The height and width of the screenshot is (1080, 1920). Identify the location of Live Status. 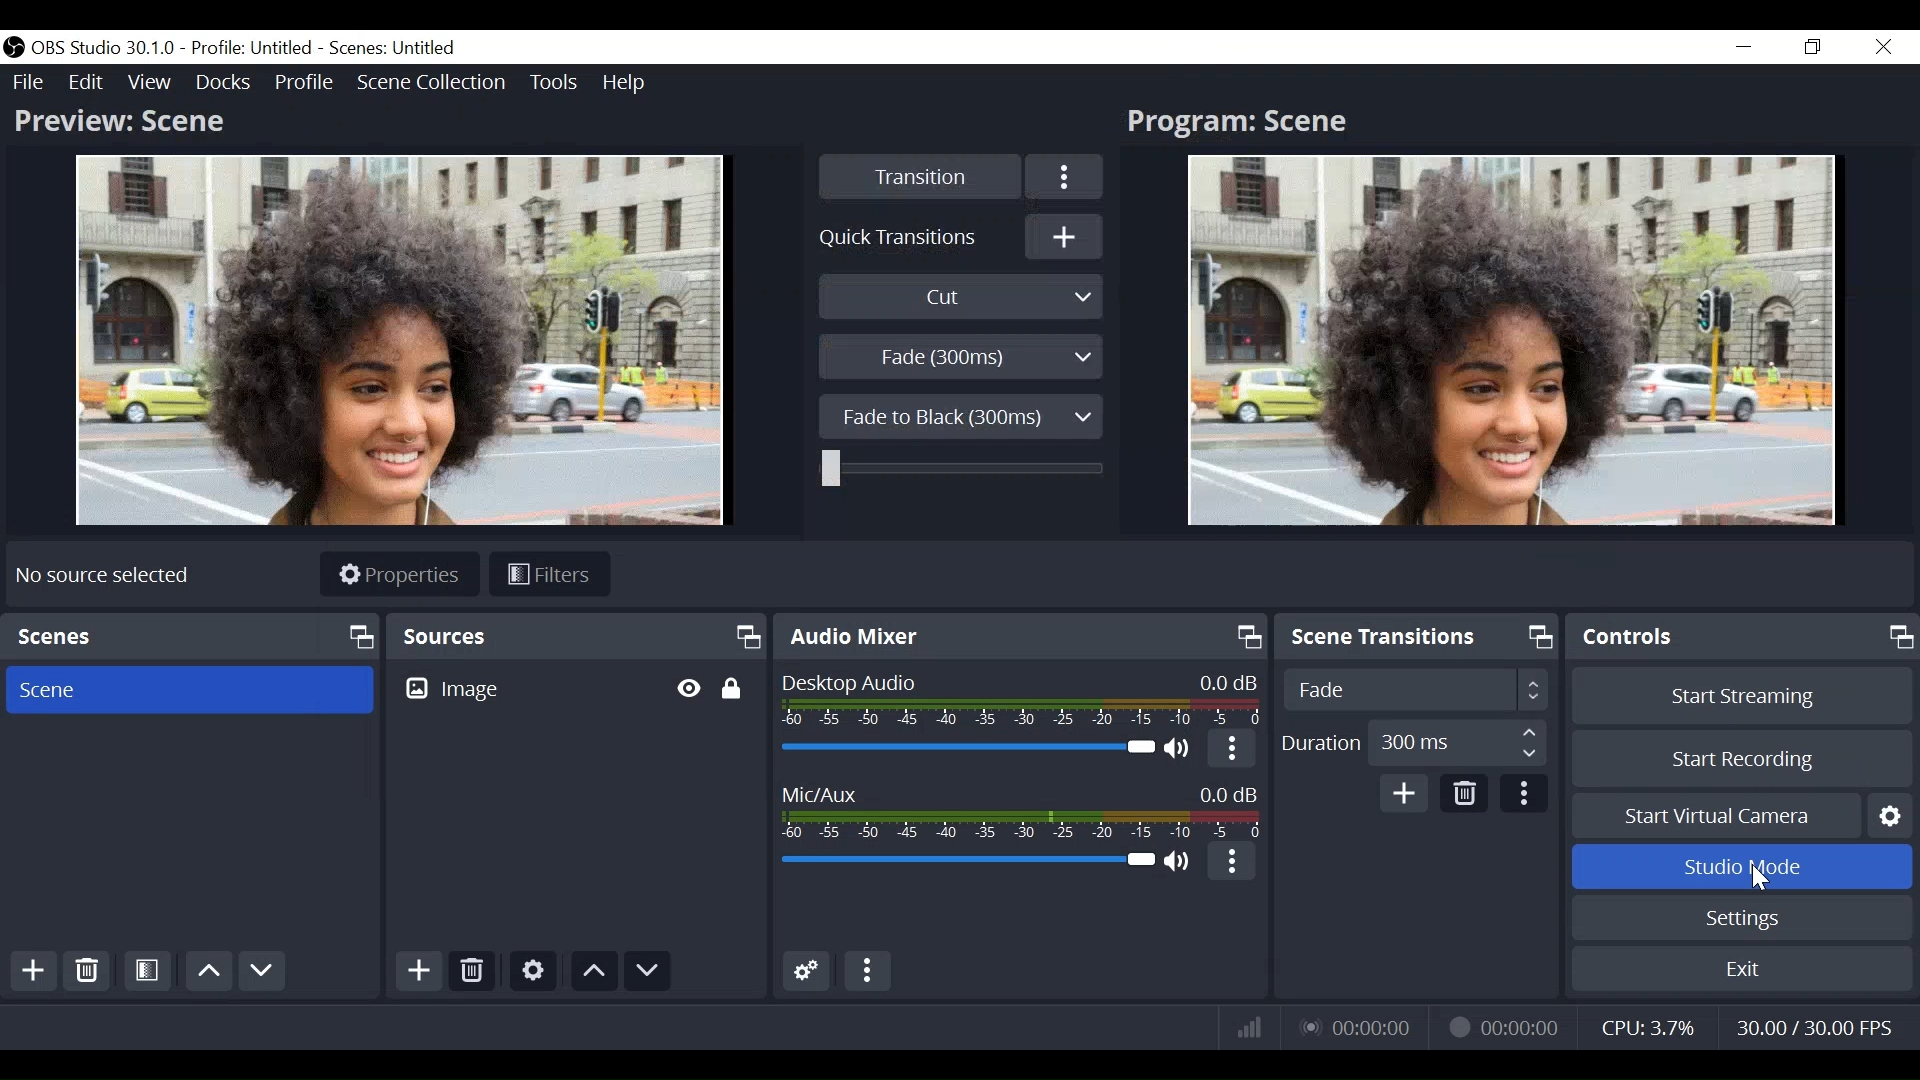
(1364, 1029).